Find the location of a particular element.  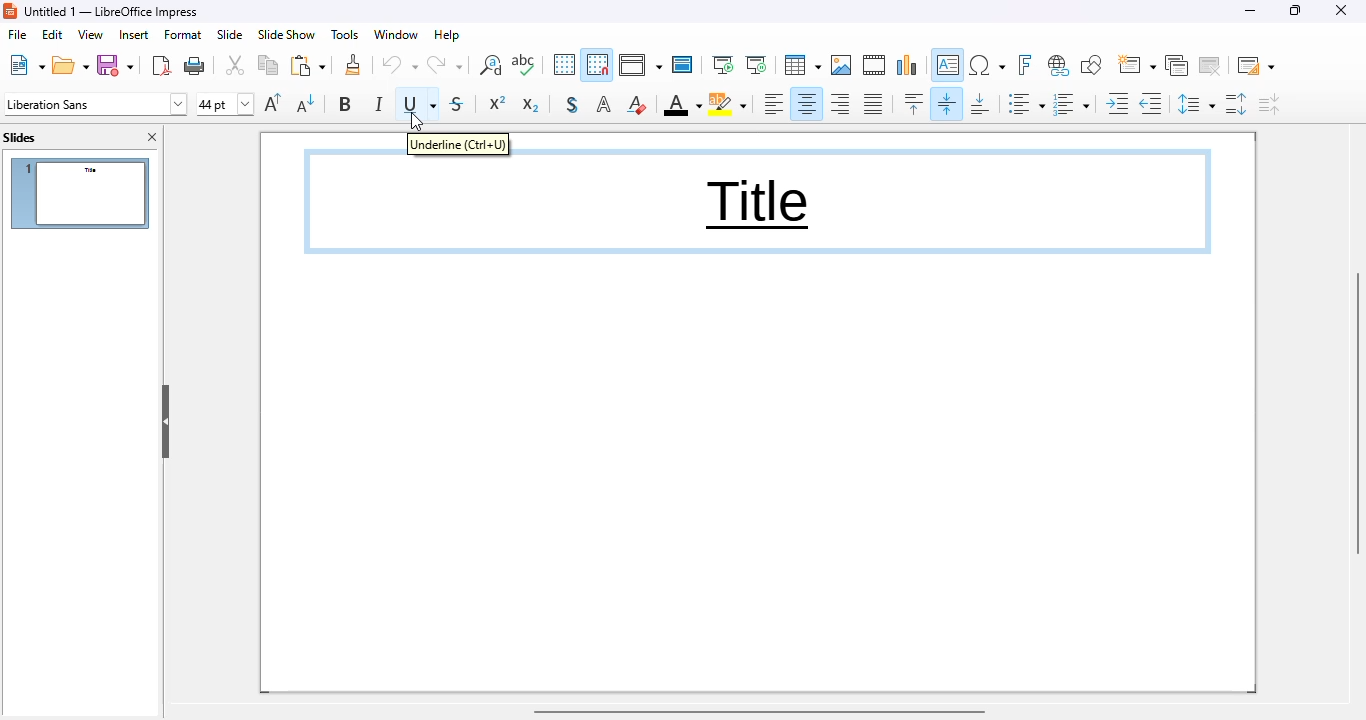

start from first slide is located at coordinates (723, 65).